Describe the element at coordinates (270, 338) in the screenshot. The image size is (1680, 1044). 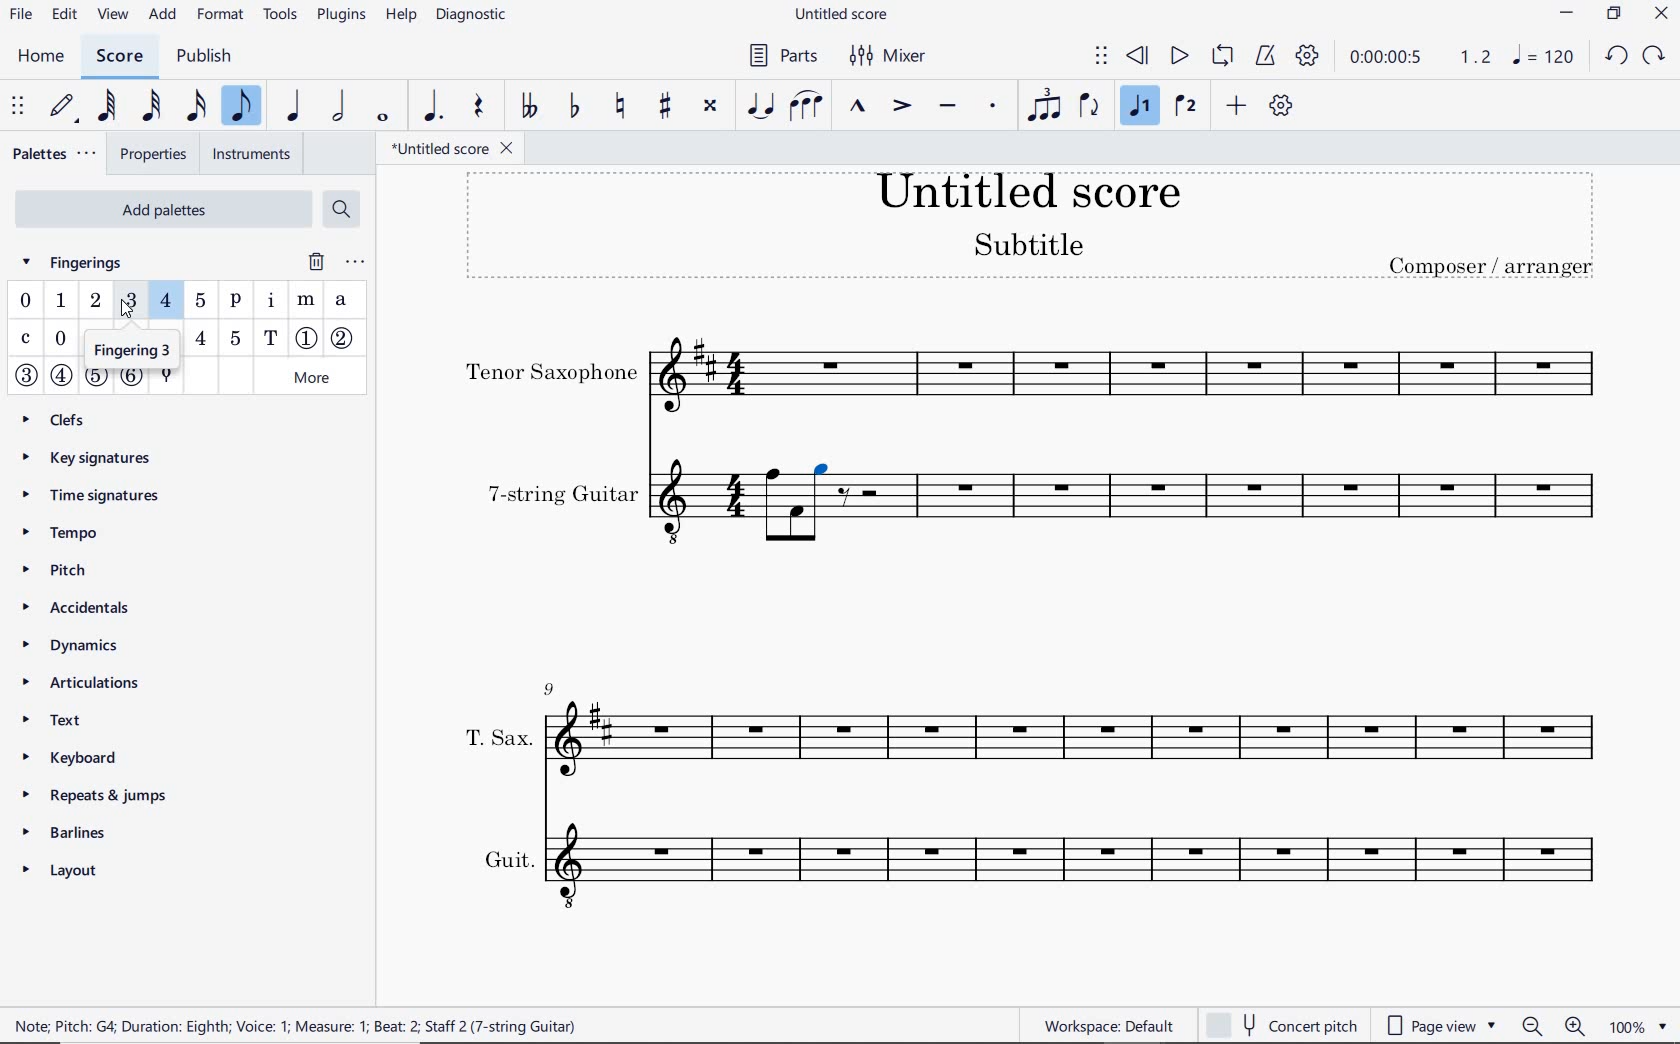
I see `LH Guitar Fingering T` at that location.